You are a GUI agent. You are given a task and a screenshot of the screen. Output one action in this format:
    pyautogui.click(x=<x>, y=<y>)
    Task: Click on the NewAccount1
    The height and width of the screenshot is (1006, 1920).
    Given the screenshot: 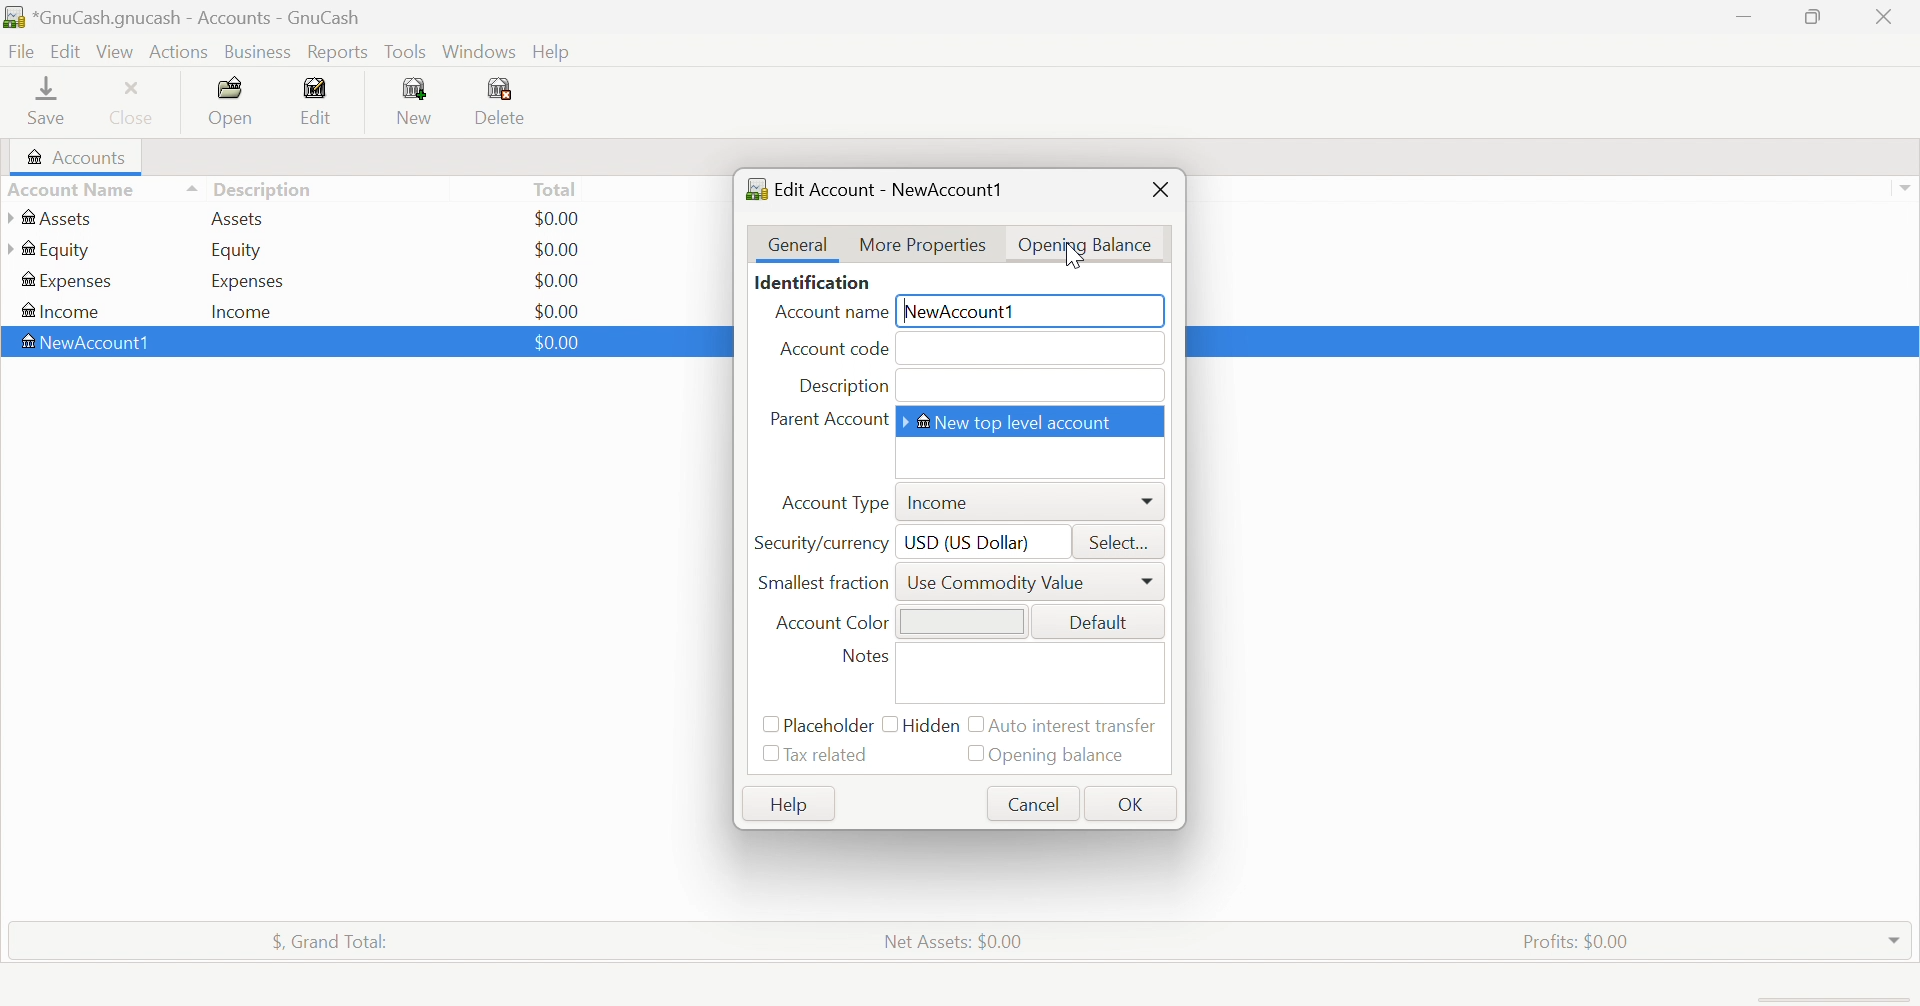 What is the action you would take?
    pyautogui.click(x=91, y=342)
    